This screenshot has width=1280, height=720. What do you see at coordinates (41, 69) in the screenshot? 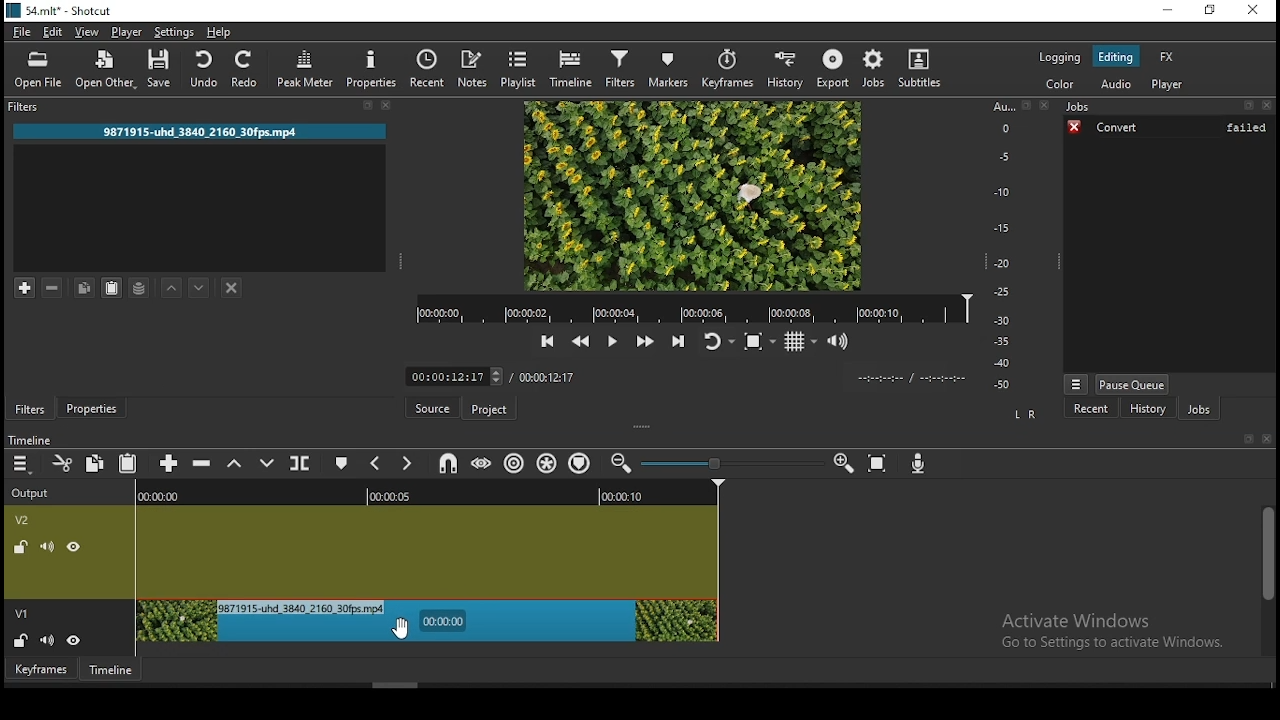
I see `open file` at bounding box center [41, 69].